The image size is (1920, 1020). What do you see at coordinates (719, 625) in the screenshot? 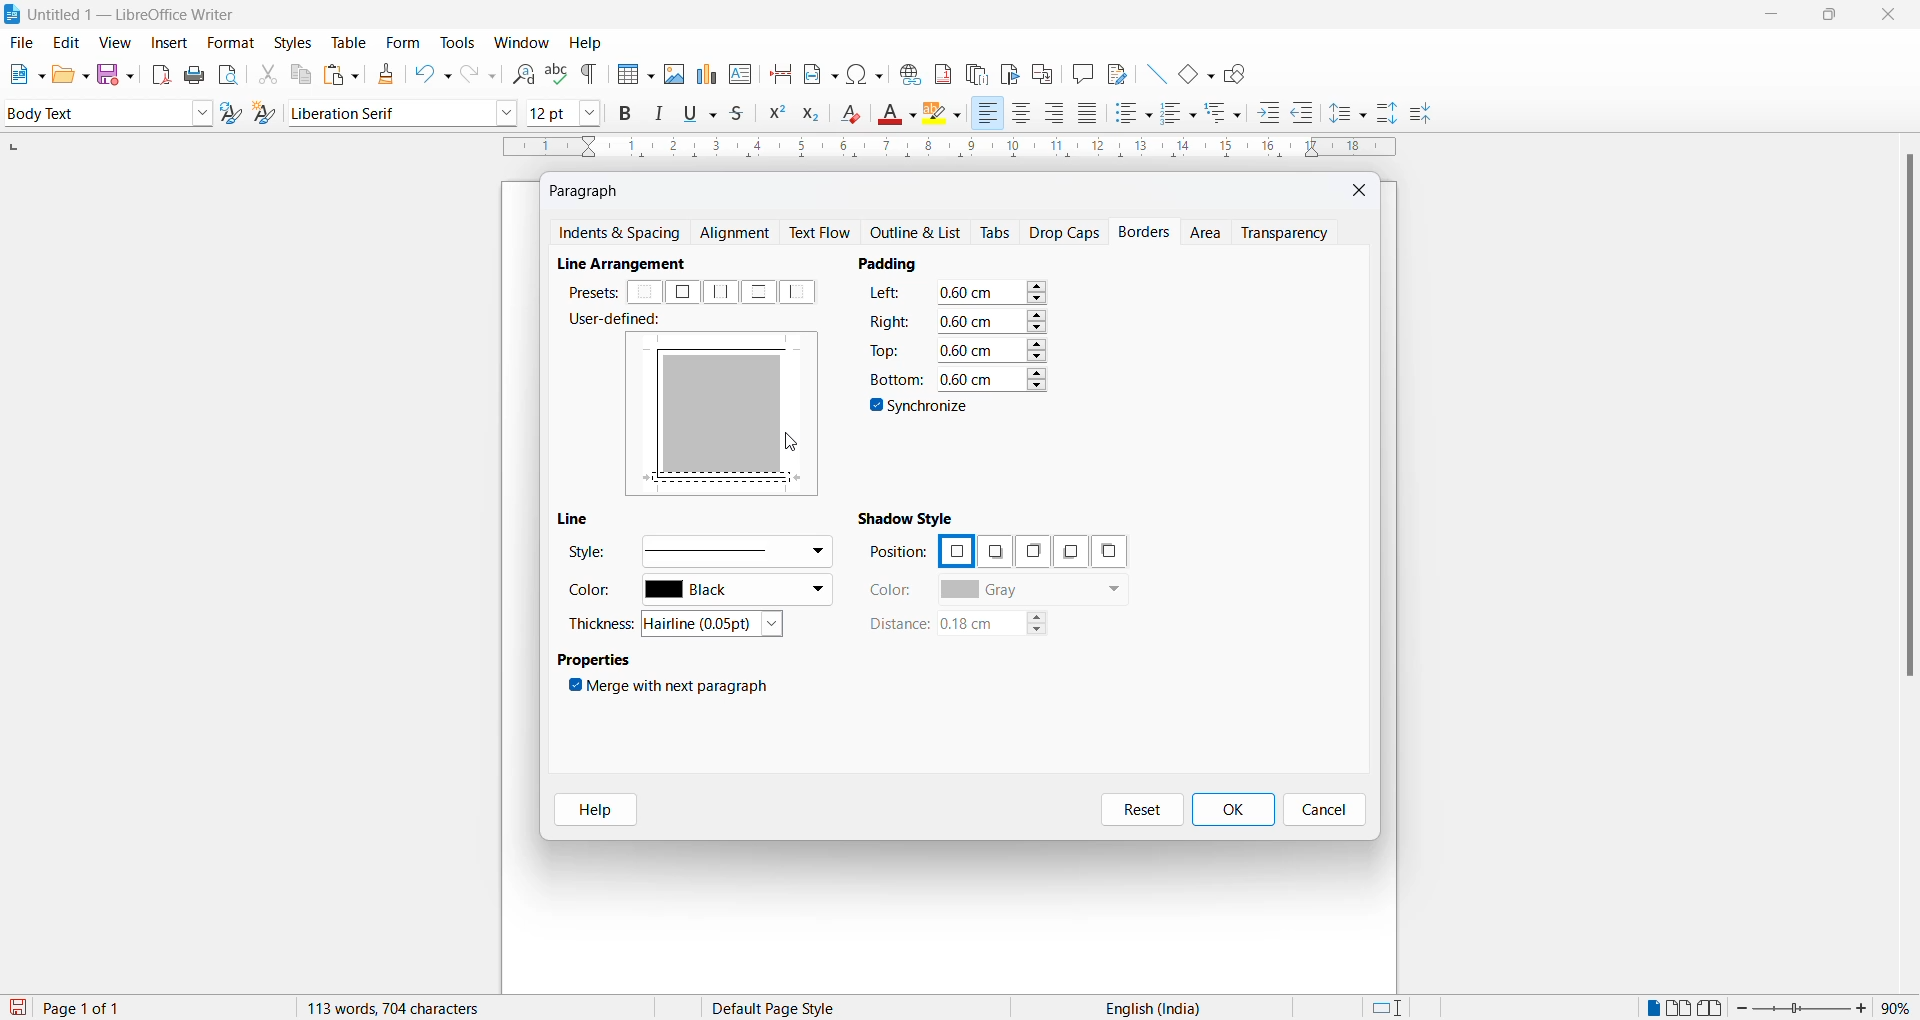
I see `thickness options` at bounding box center [719, 625].